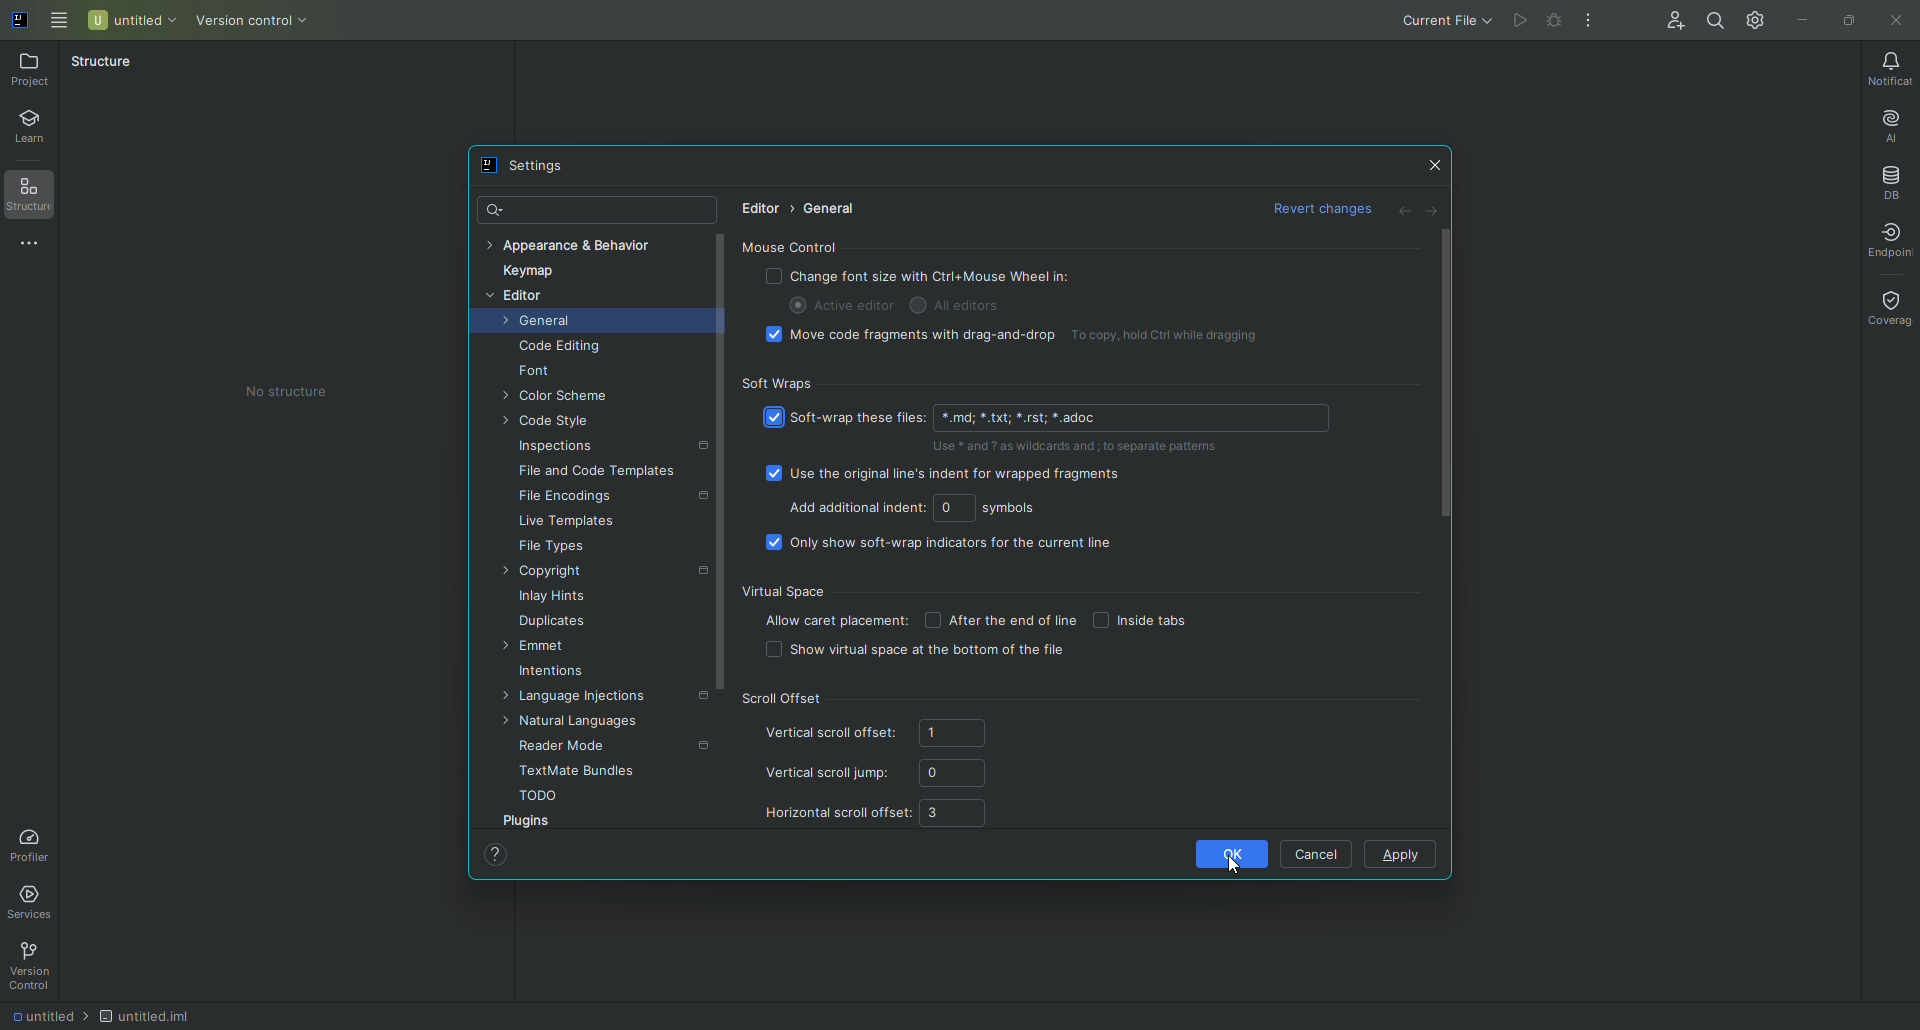 The height and width of the screenshot is (1030, 1920). Describe the element at coordinates (717, 486) in the screenshot. I see `Vertical Scroll Down ` at that location.